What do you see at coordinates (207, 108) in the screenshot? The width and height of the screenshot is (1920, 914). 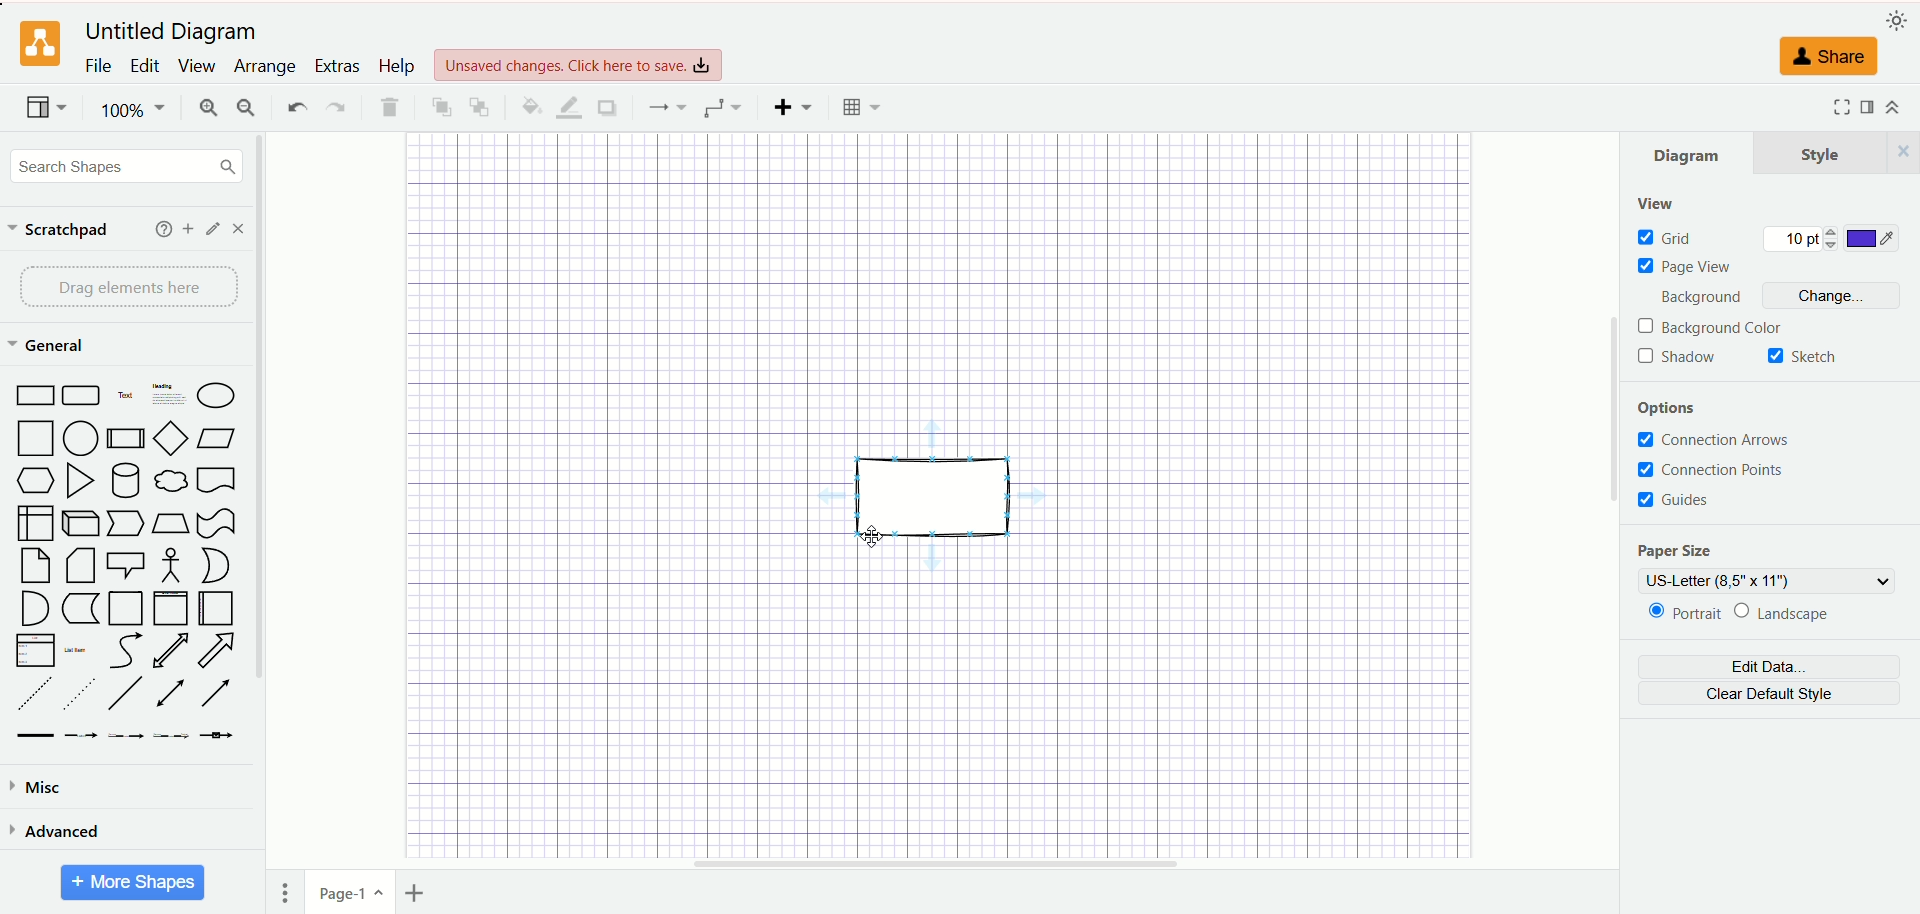 I see `zoom in` at bounding box center [207, 108].